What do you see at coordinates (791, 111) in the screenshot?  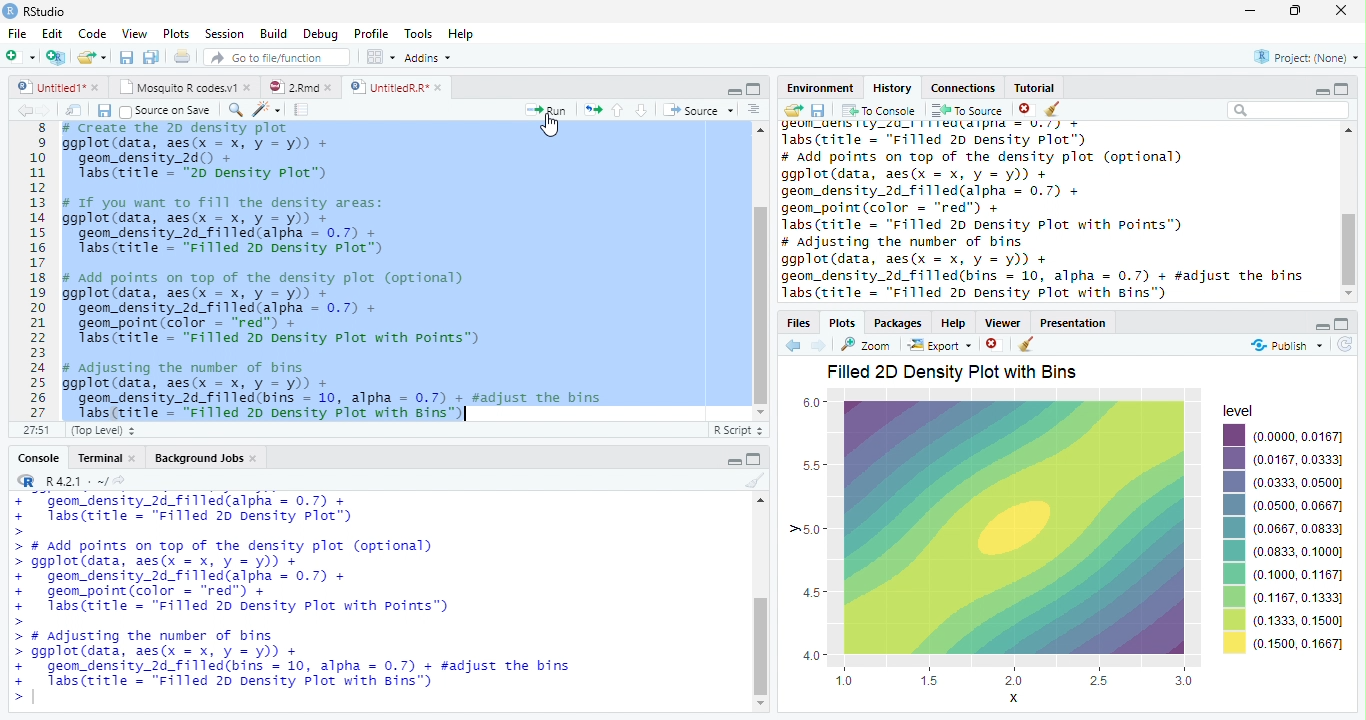 I see `Load workspace` at bounding box center [791, 111].